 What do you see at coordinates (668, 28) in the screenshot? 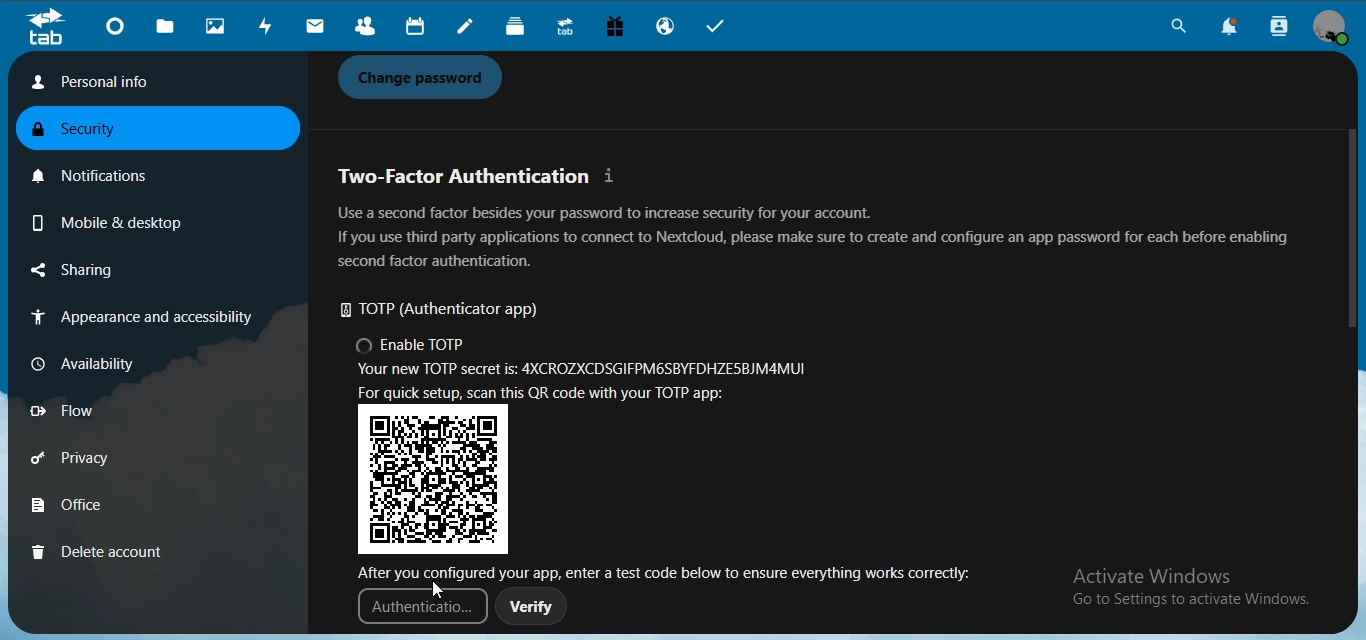
I see `email hosting` at bounding box center [668, 28].